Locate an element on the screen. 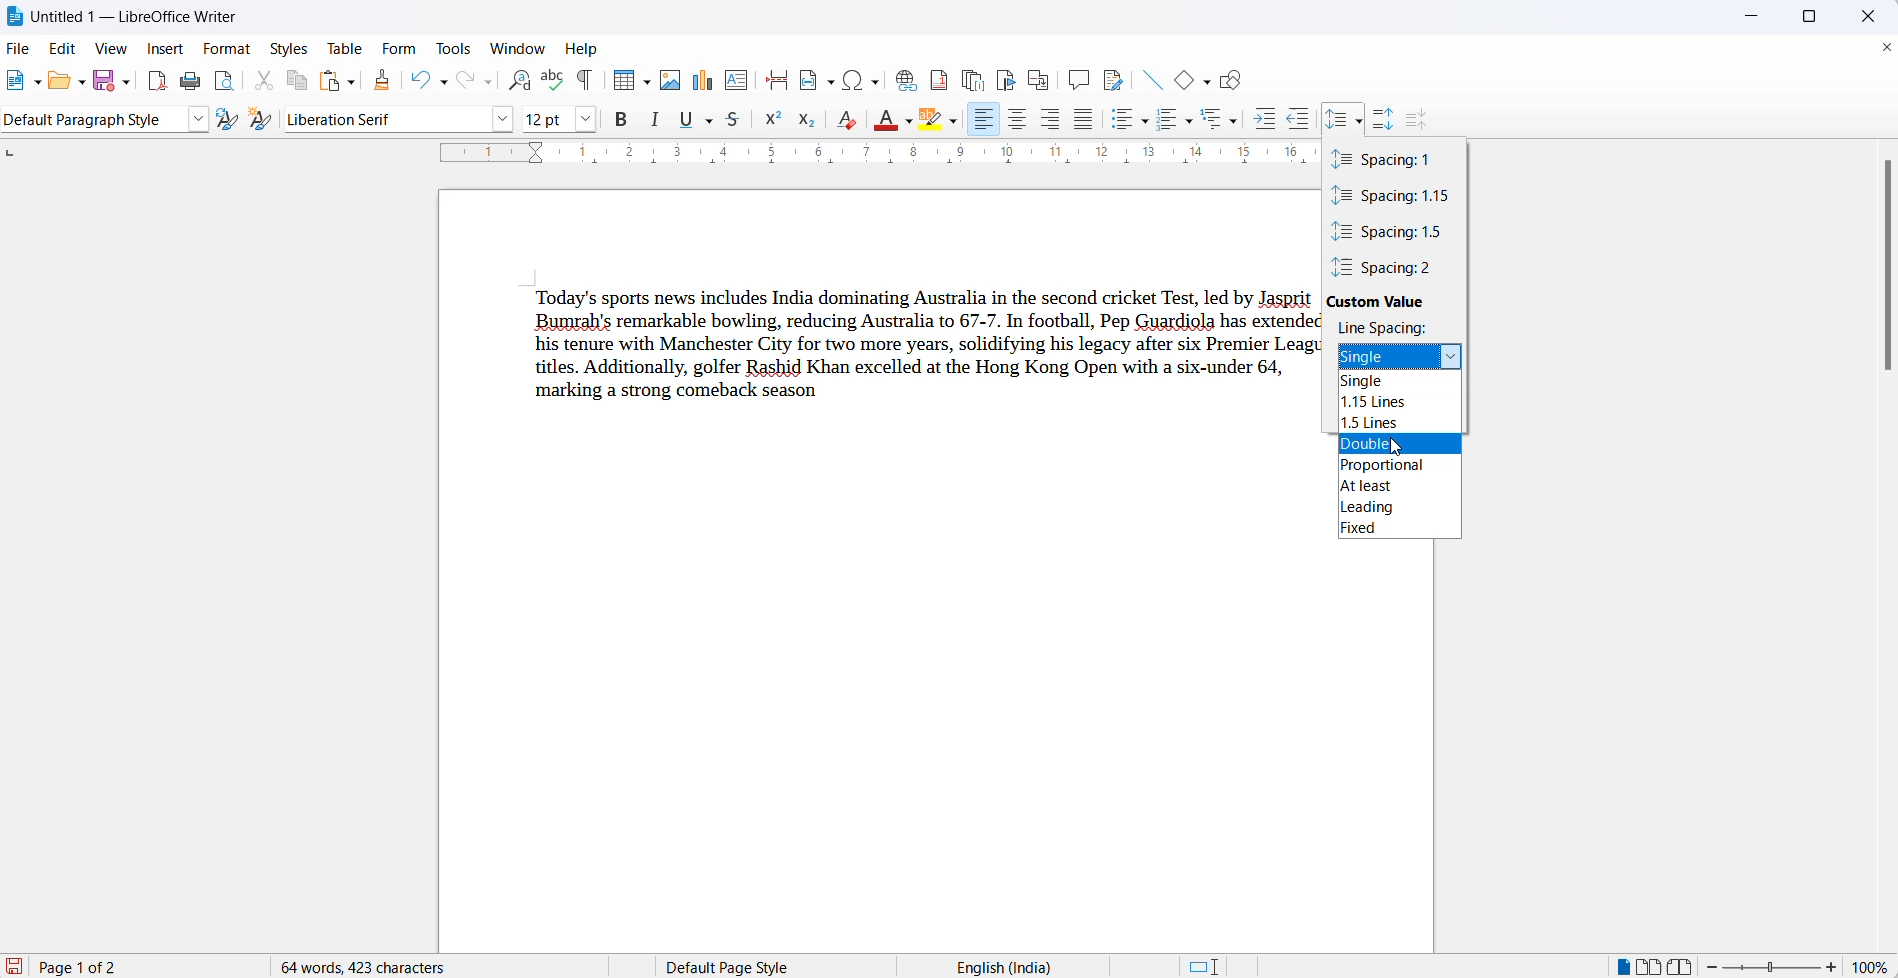 The height and width of the screenshot is (978, 1898). insert cross-reference is located at coordinates (1037, 77).